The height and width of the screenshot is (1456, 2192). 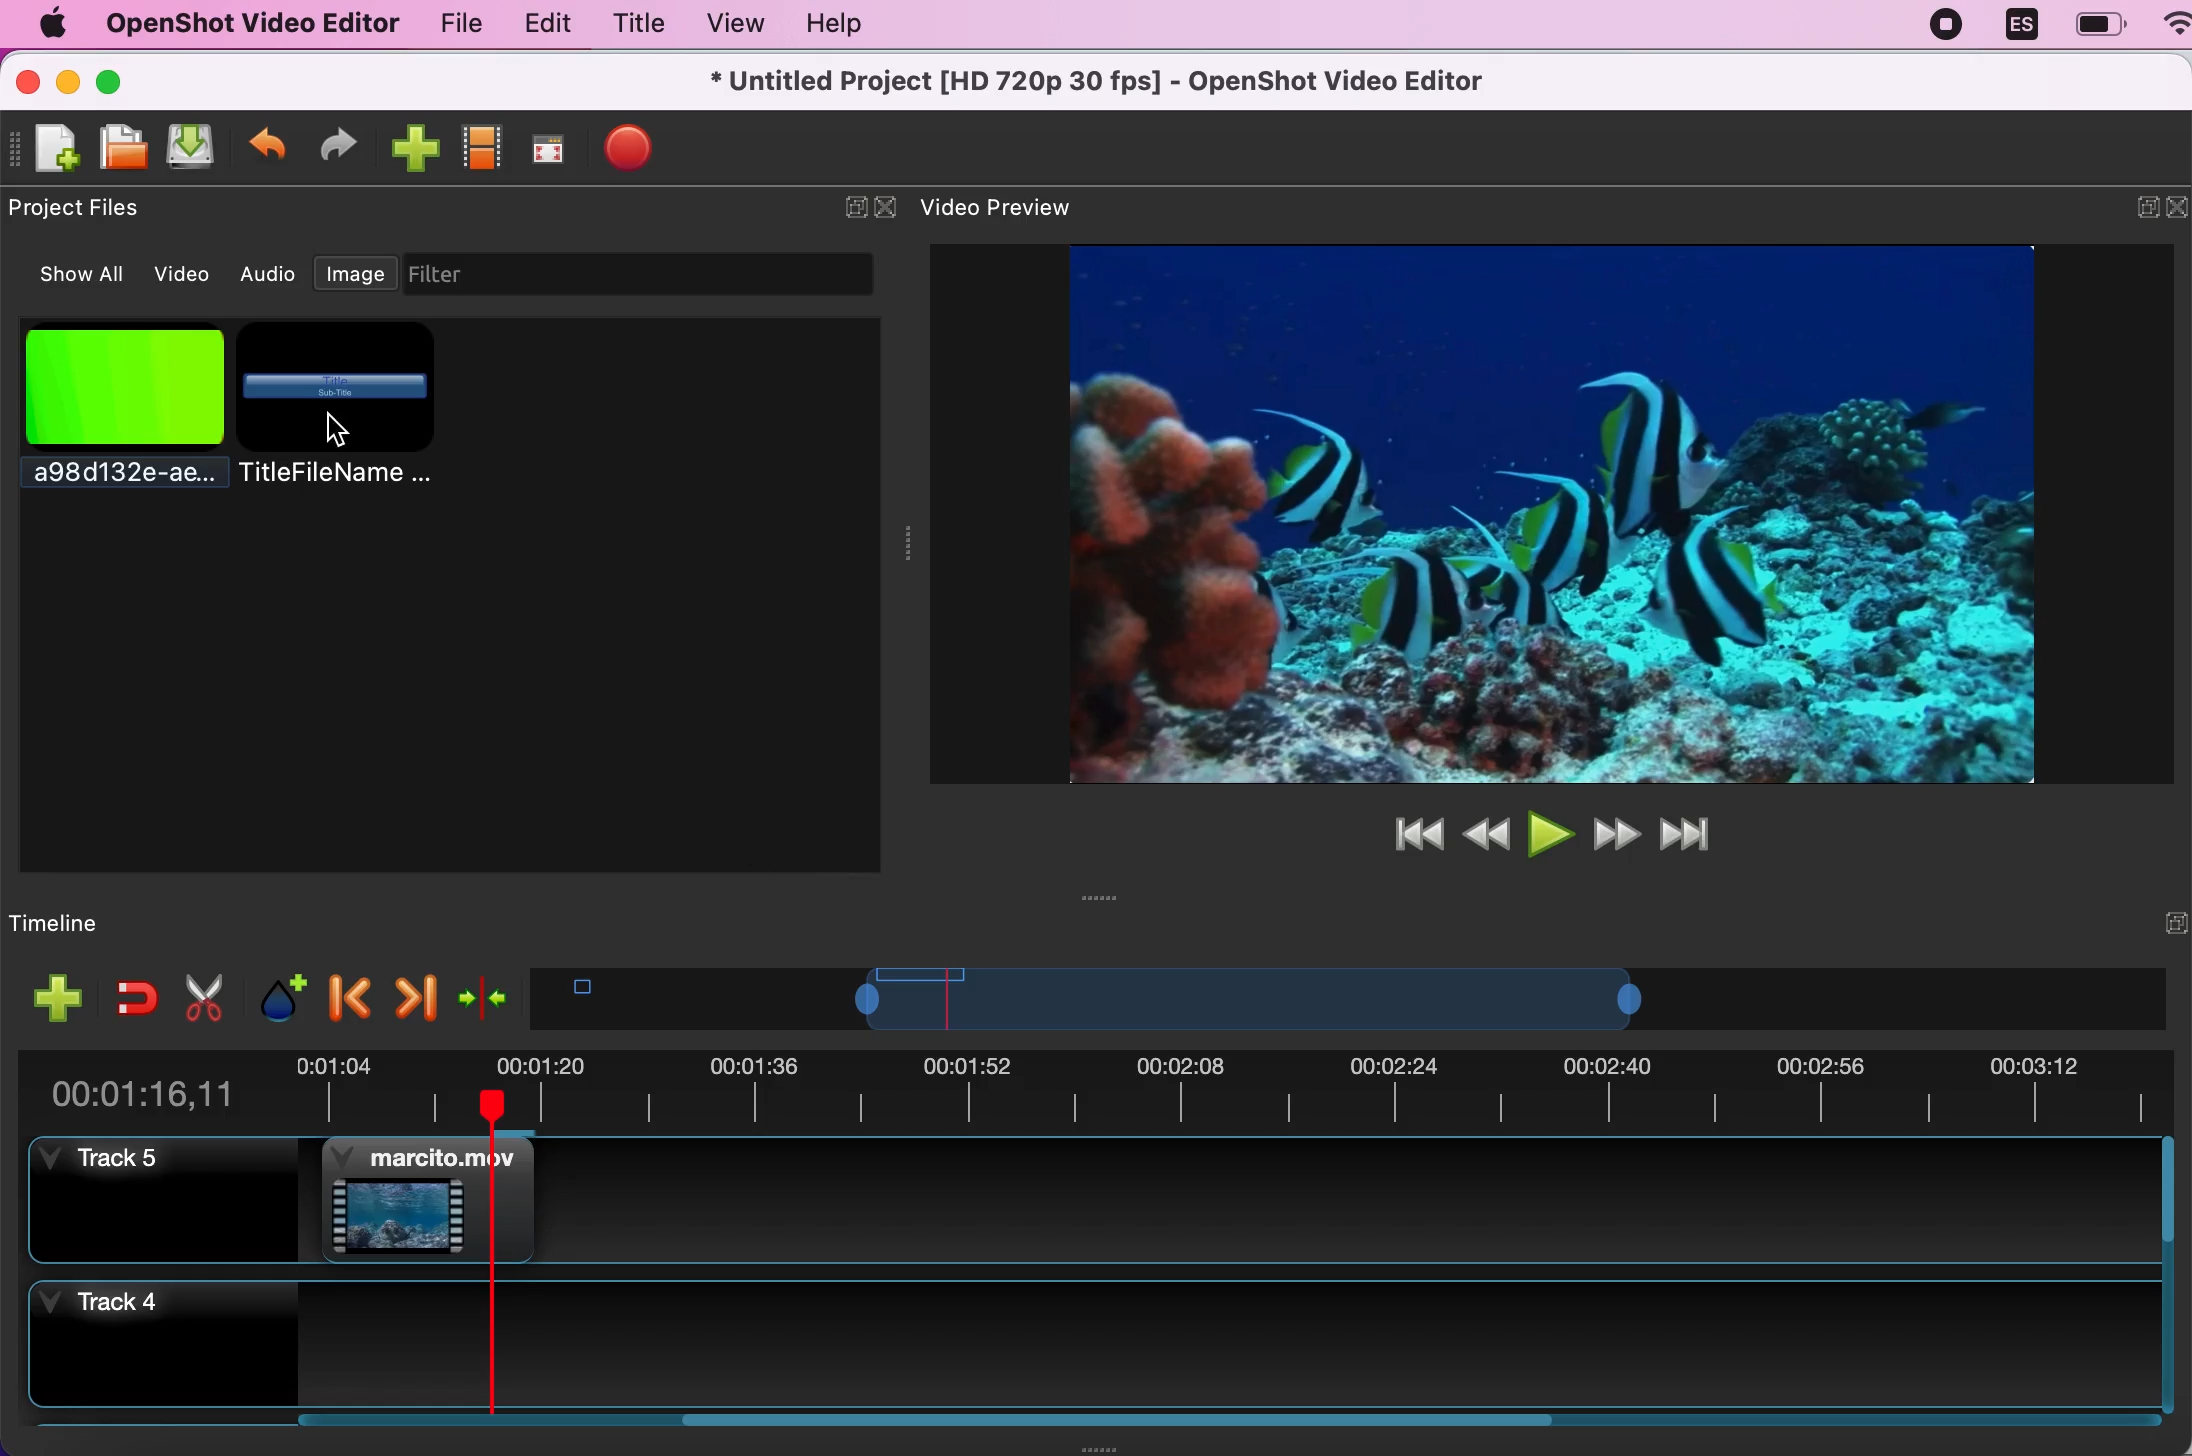 What do you see at coordinates (929, 1429) in the screenshot?
I see `scroll bar` at bounding box center [929, 1429].